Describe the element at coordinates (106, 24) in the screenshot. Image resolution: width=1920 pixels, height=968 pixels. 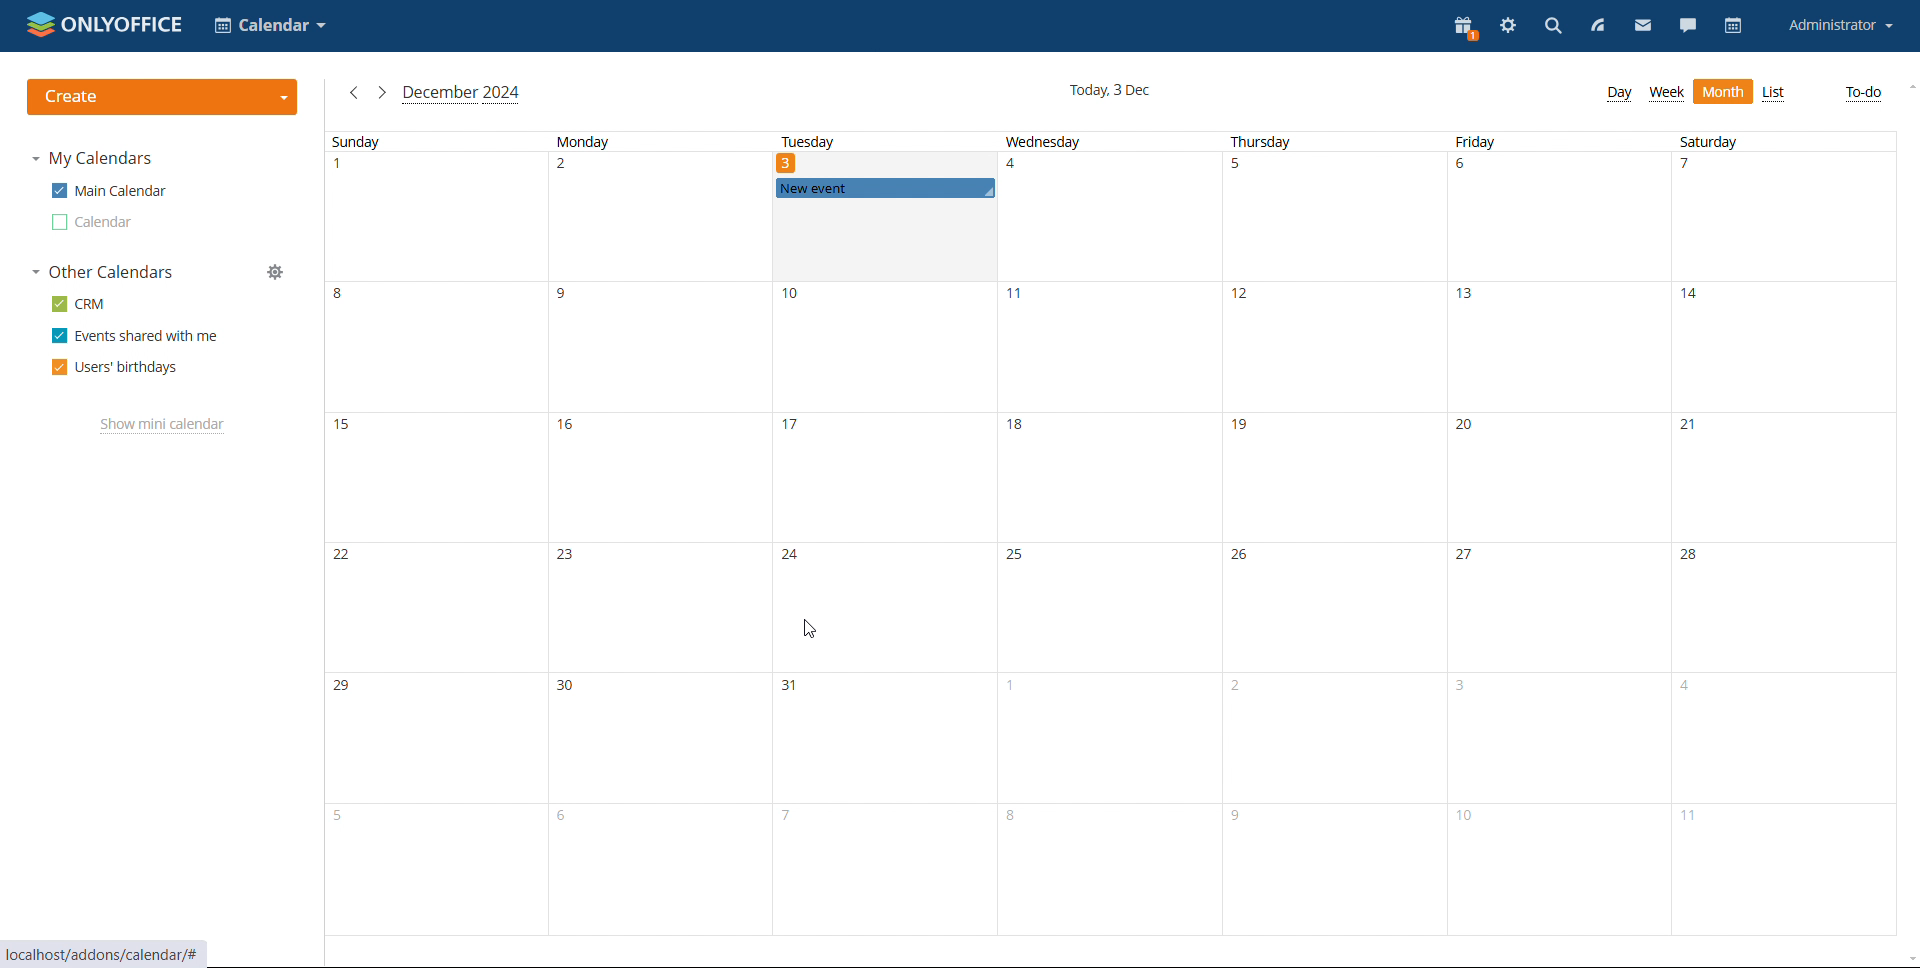
I see `logo` at that location.